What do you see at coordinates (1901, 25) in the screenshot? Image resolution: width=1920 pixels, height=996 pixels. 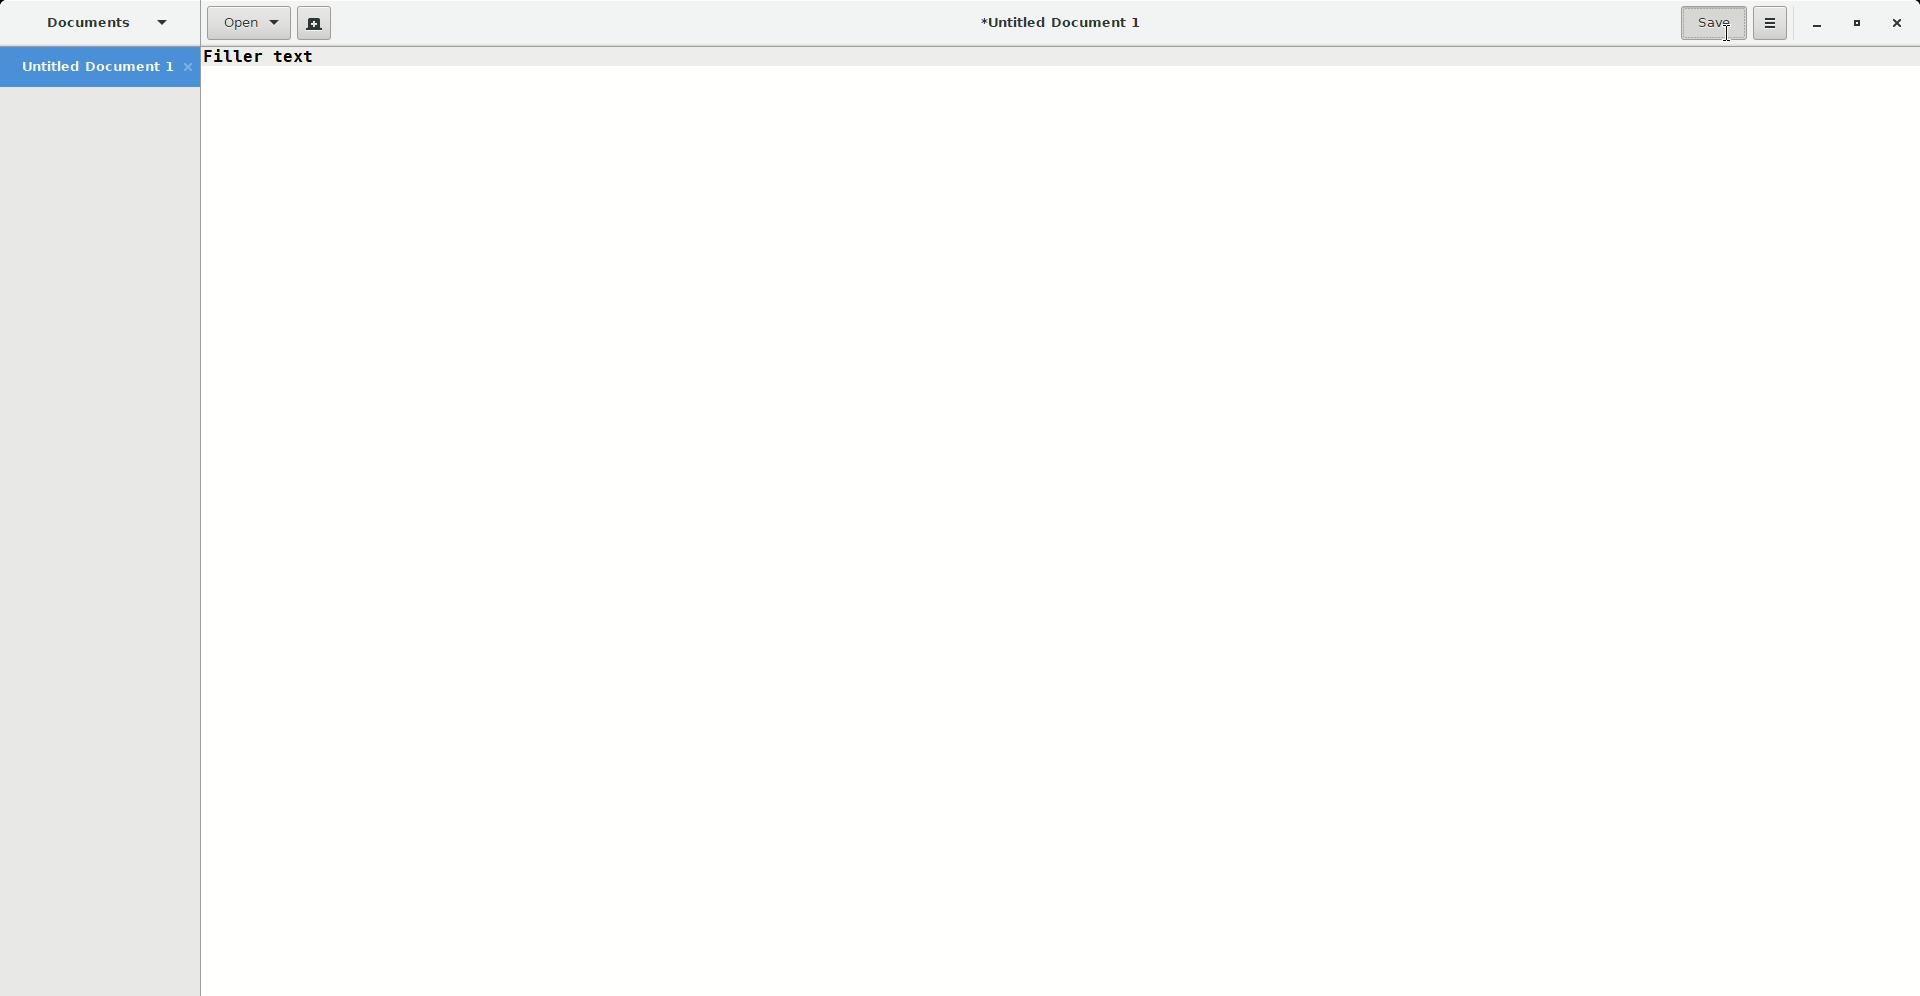 I see `Close` at bounding box center [1901, 25].